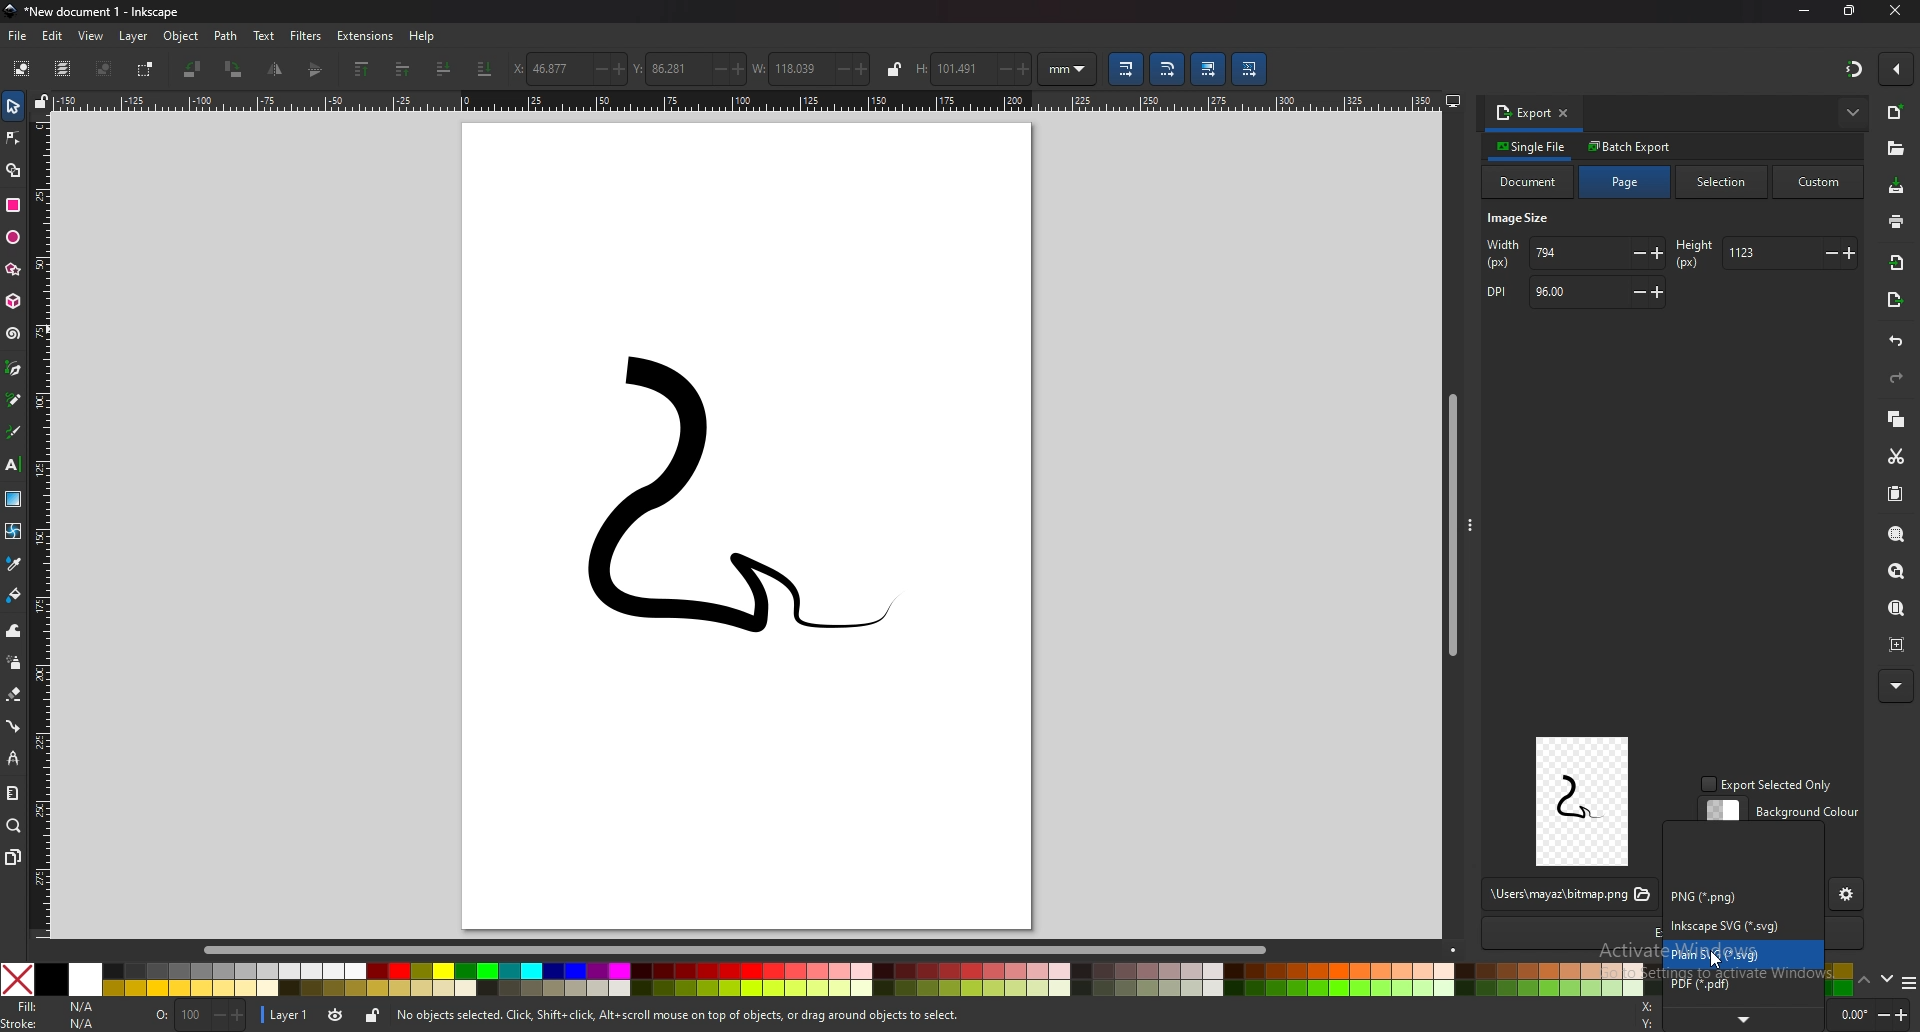 The height and width of the screenshot is (1032, 1920). What do you see at coordinates (182, 37) in the screenshot?
I see `object` at bounding box center [182, 37].